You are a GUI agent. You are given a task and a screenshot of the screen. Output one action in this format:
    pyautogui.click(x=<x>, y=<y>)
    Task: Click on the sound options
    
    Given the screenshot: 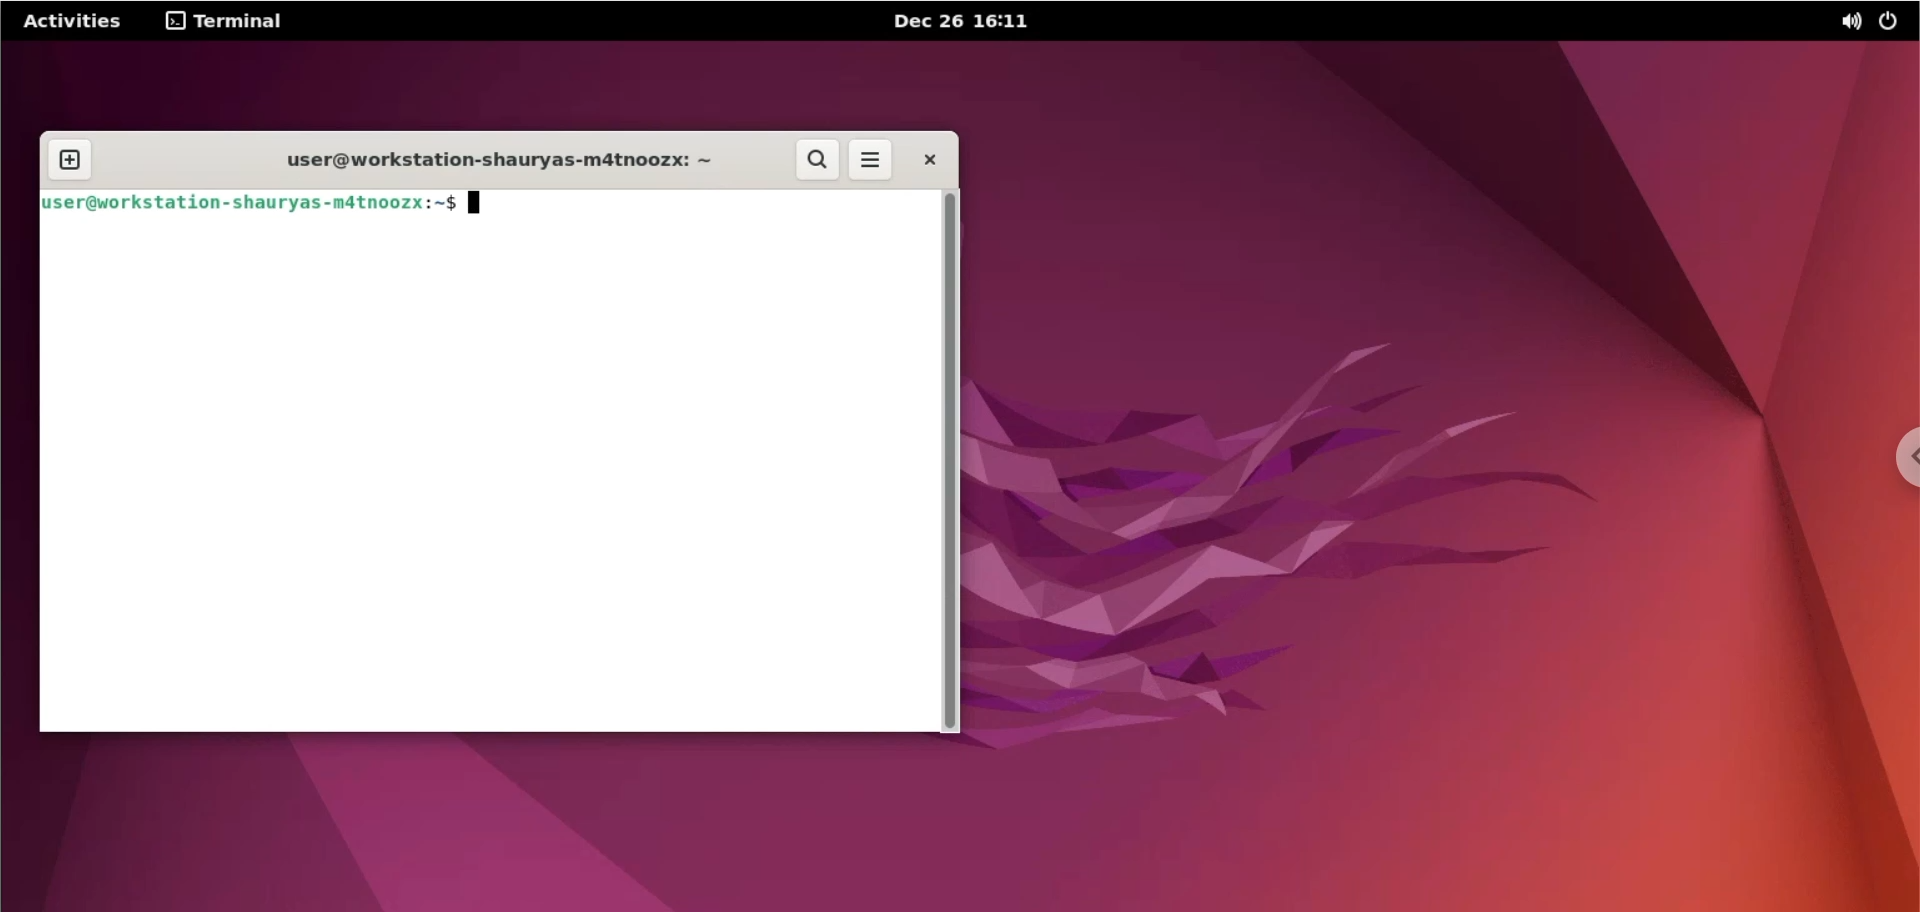 What is the action you would take?
    pyautogui.click(x=1847, y=24)
    